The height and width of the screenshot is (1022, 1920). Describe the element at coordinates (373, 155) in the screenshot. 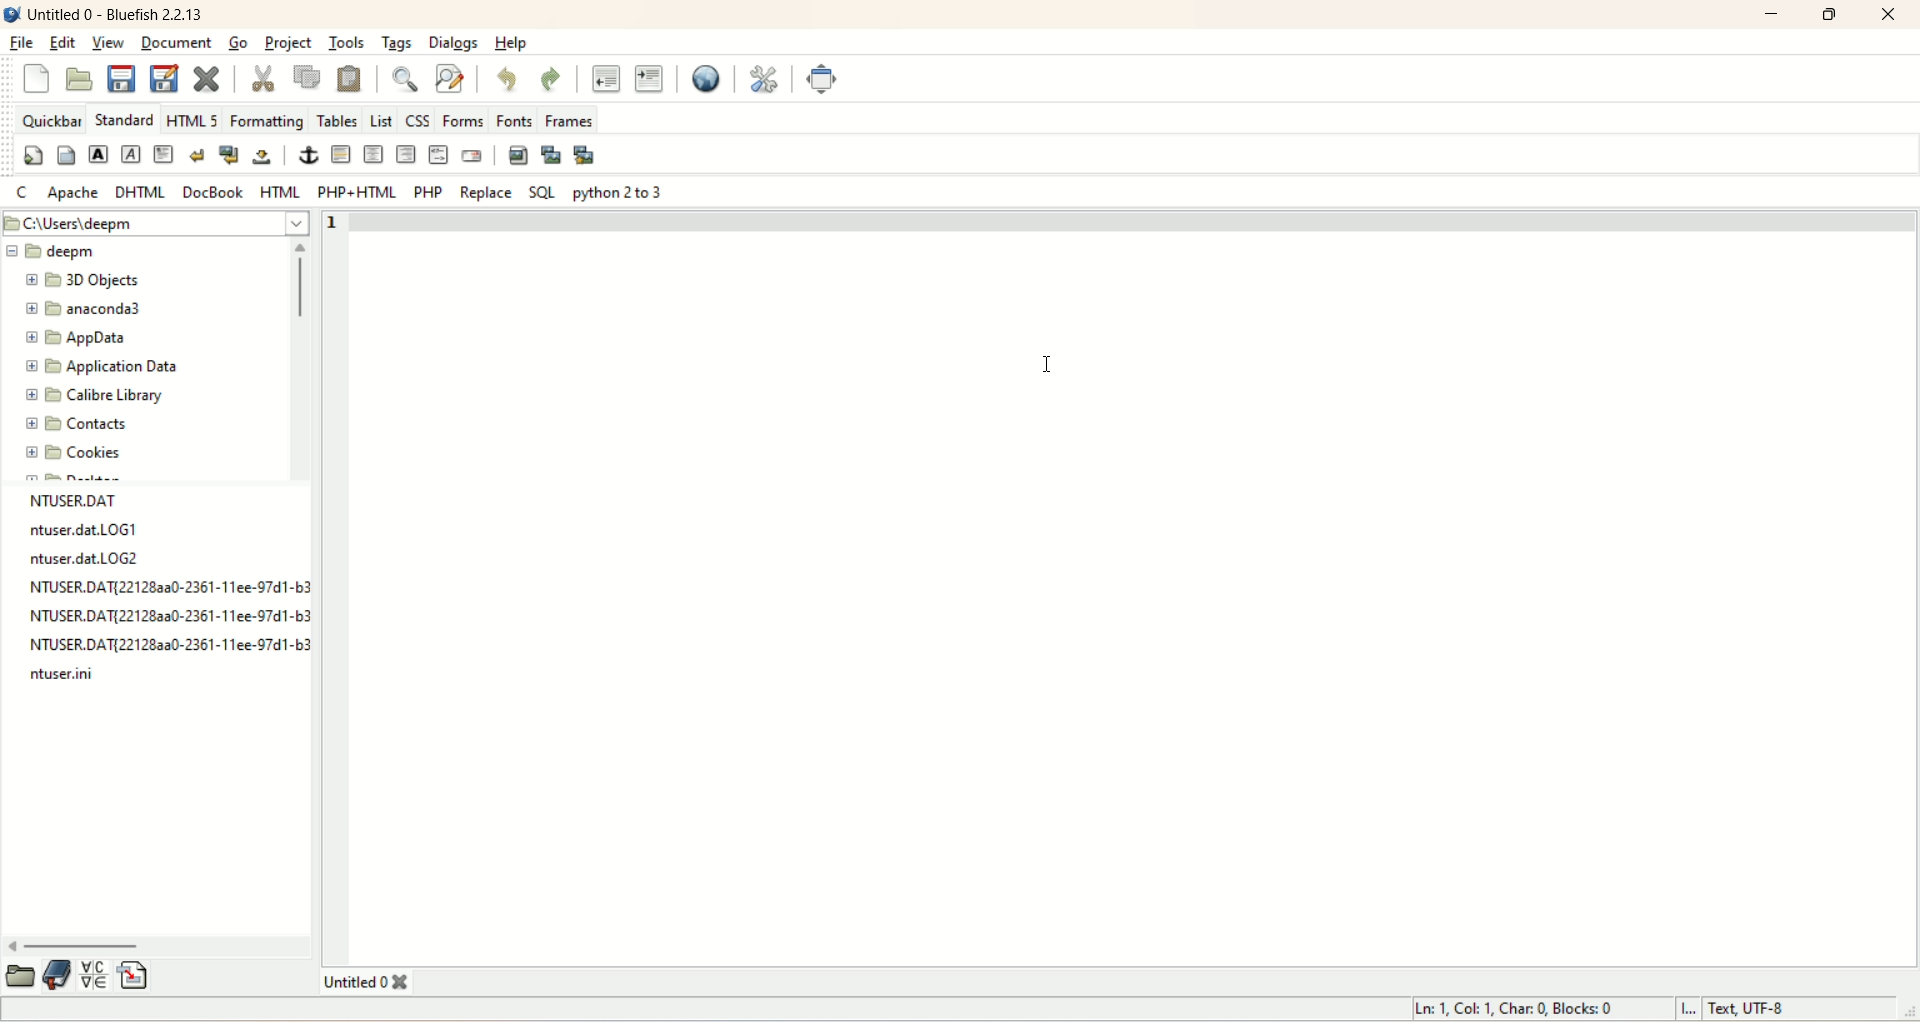

I see `center` at that location.